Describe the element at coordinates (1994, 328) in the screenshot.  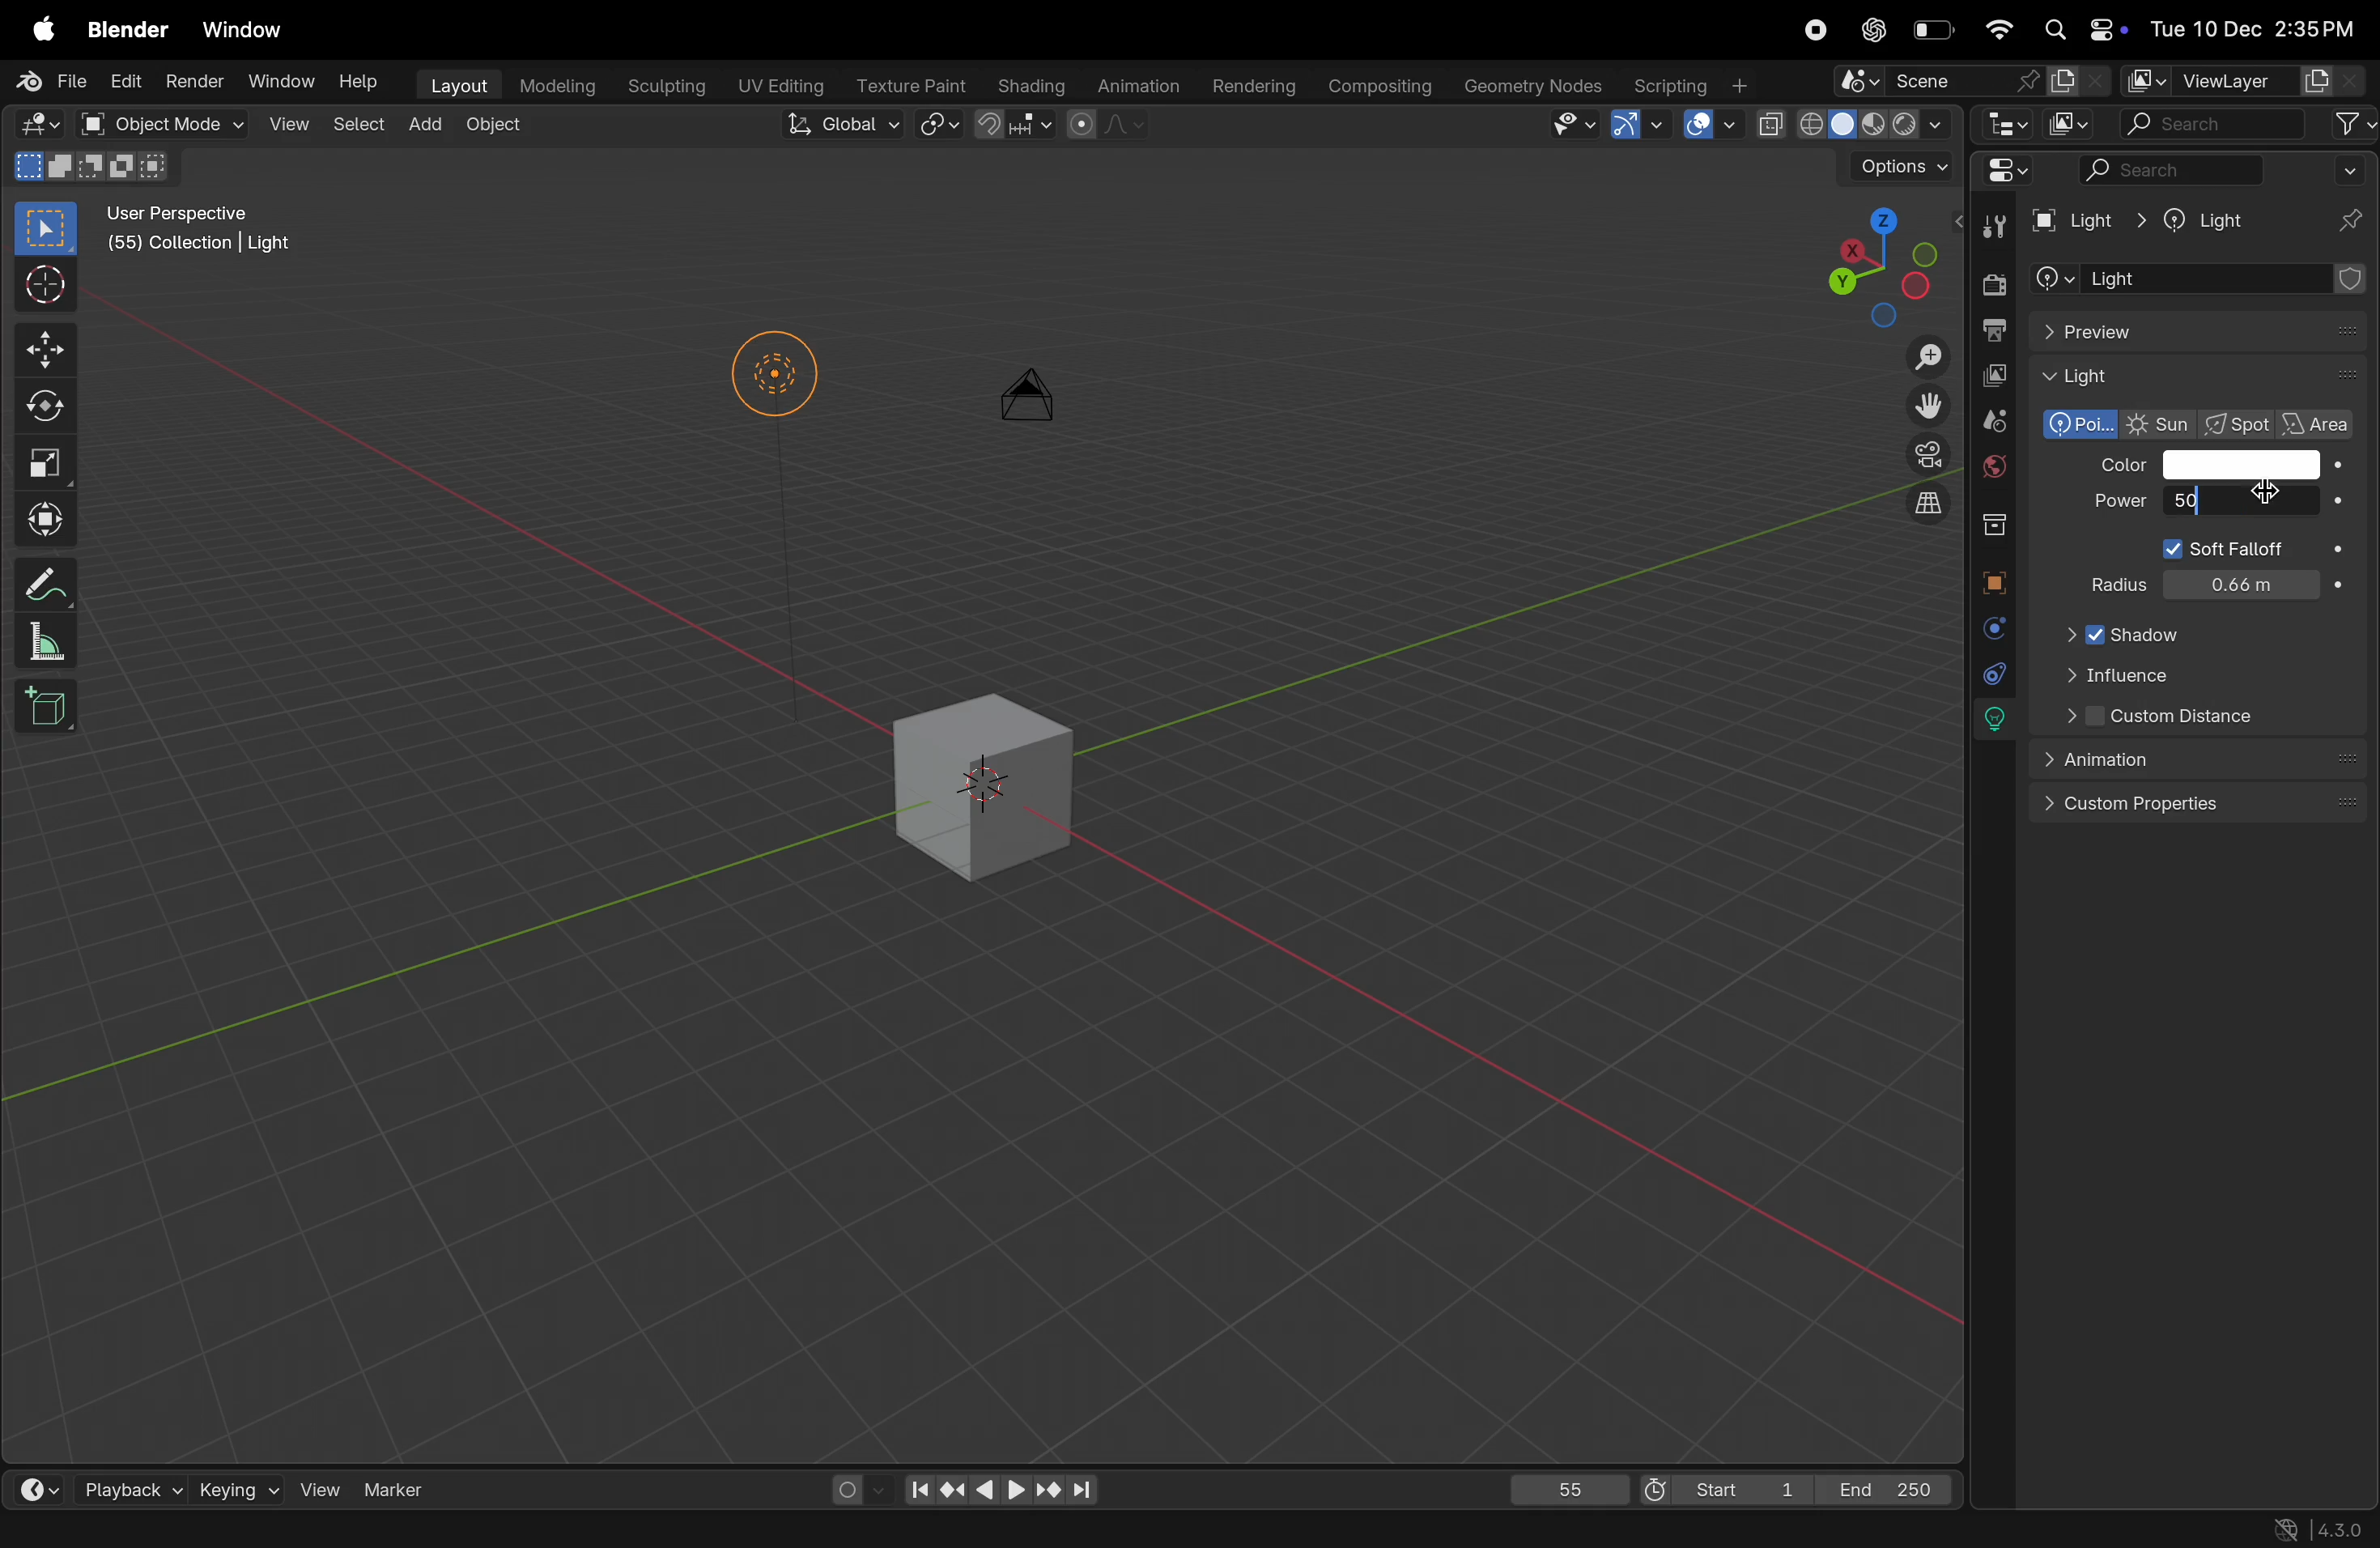
I see `out put` at that location.